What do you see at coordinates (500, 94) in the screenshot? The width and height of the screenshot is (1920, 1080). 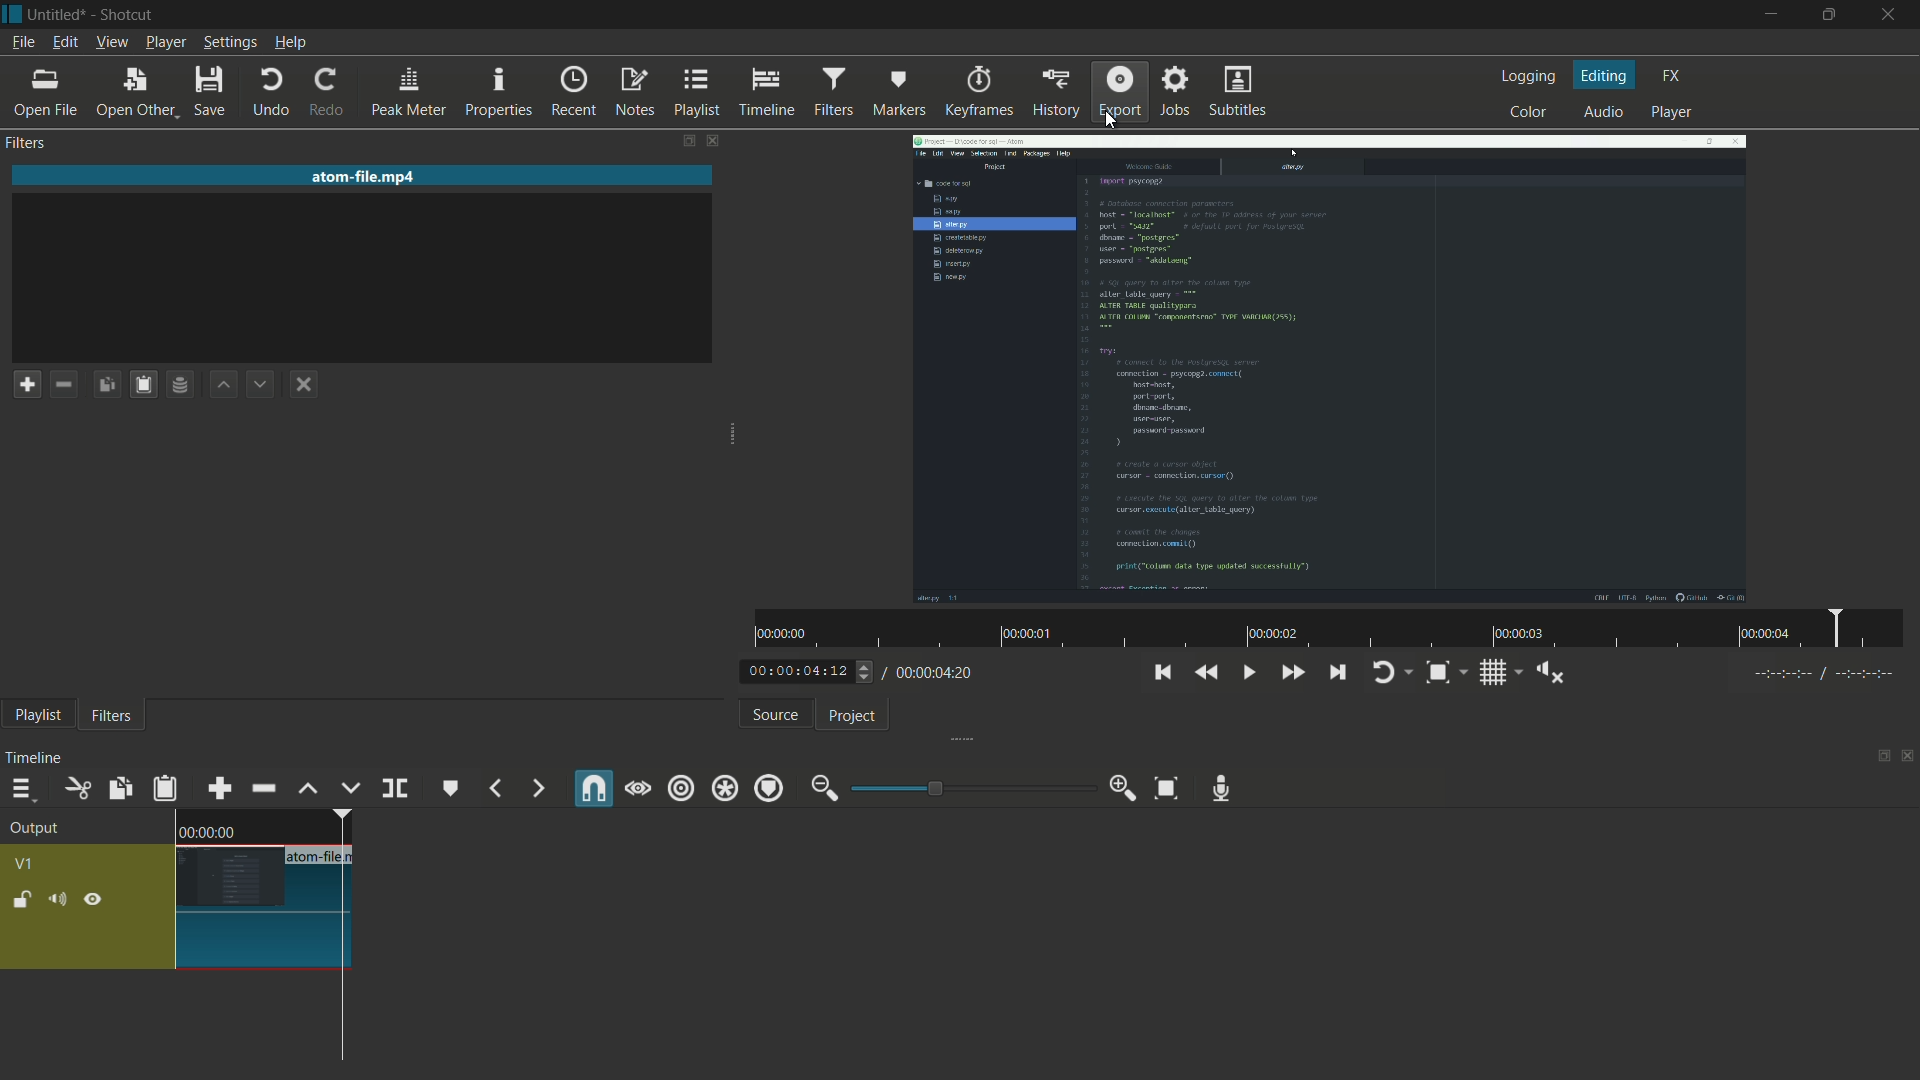 I see `properties` at bounding box center [500, 94].